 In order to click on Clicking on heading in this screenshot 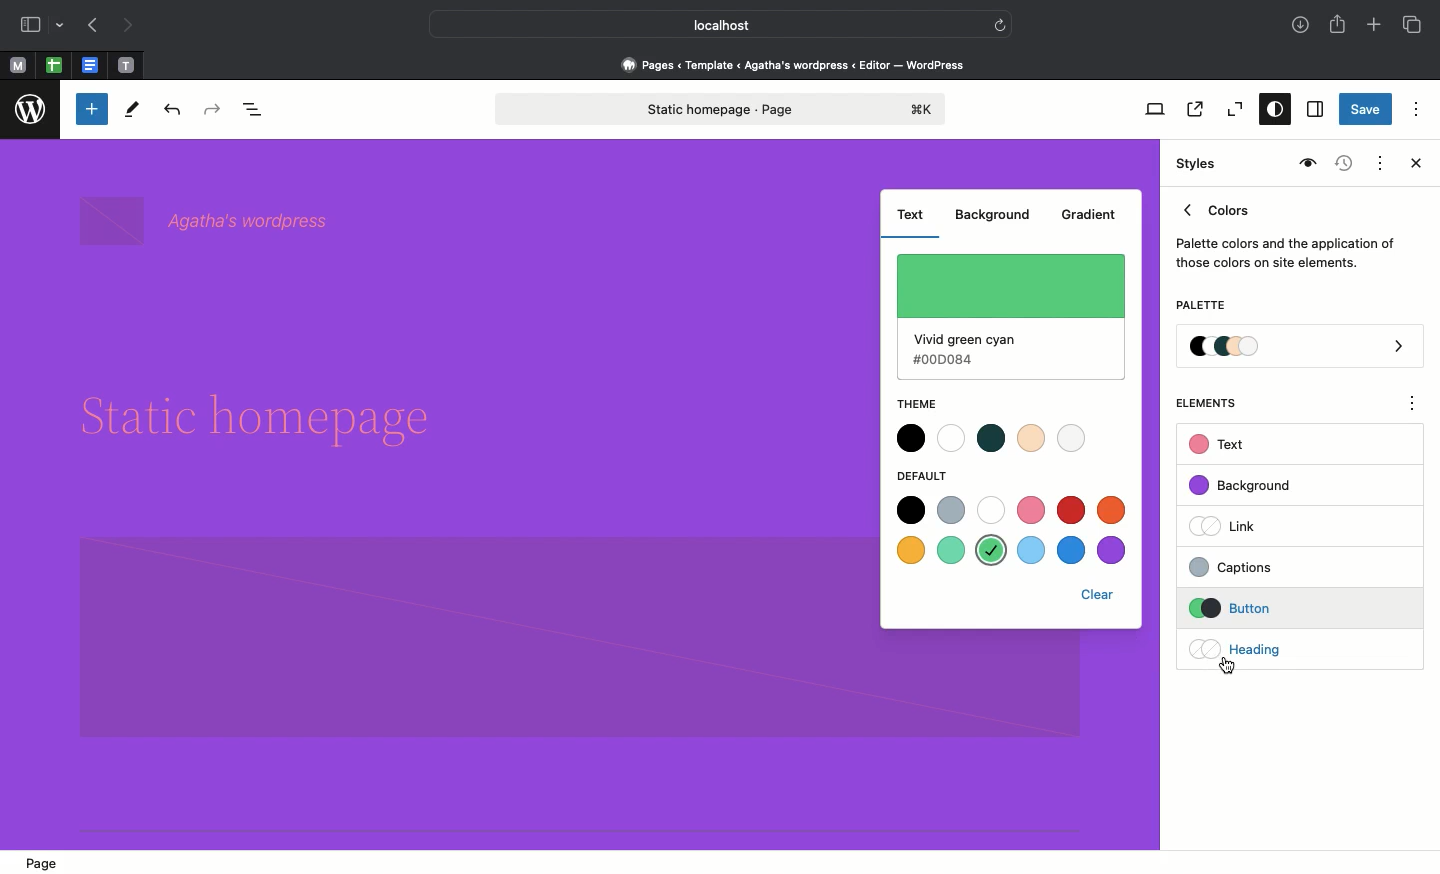, I will do `click(1229, 666)`.